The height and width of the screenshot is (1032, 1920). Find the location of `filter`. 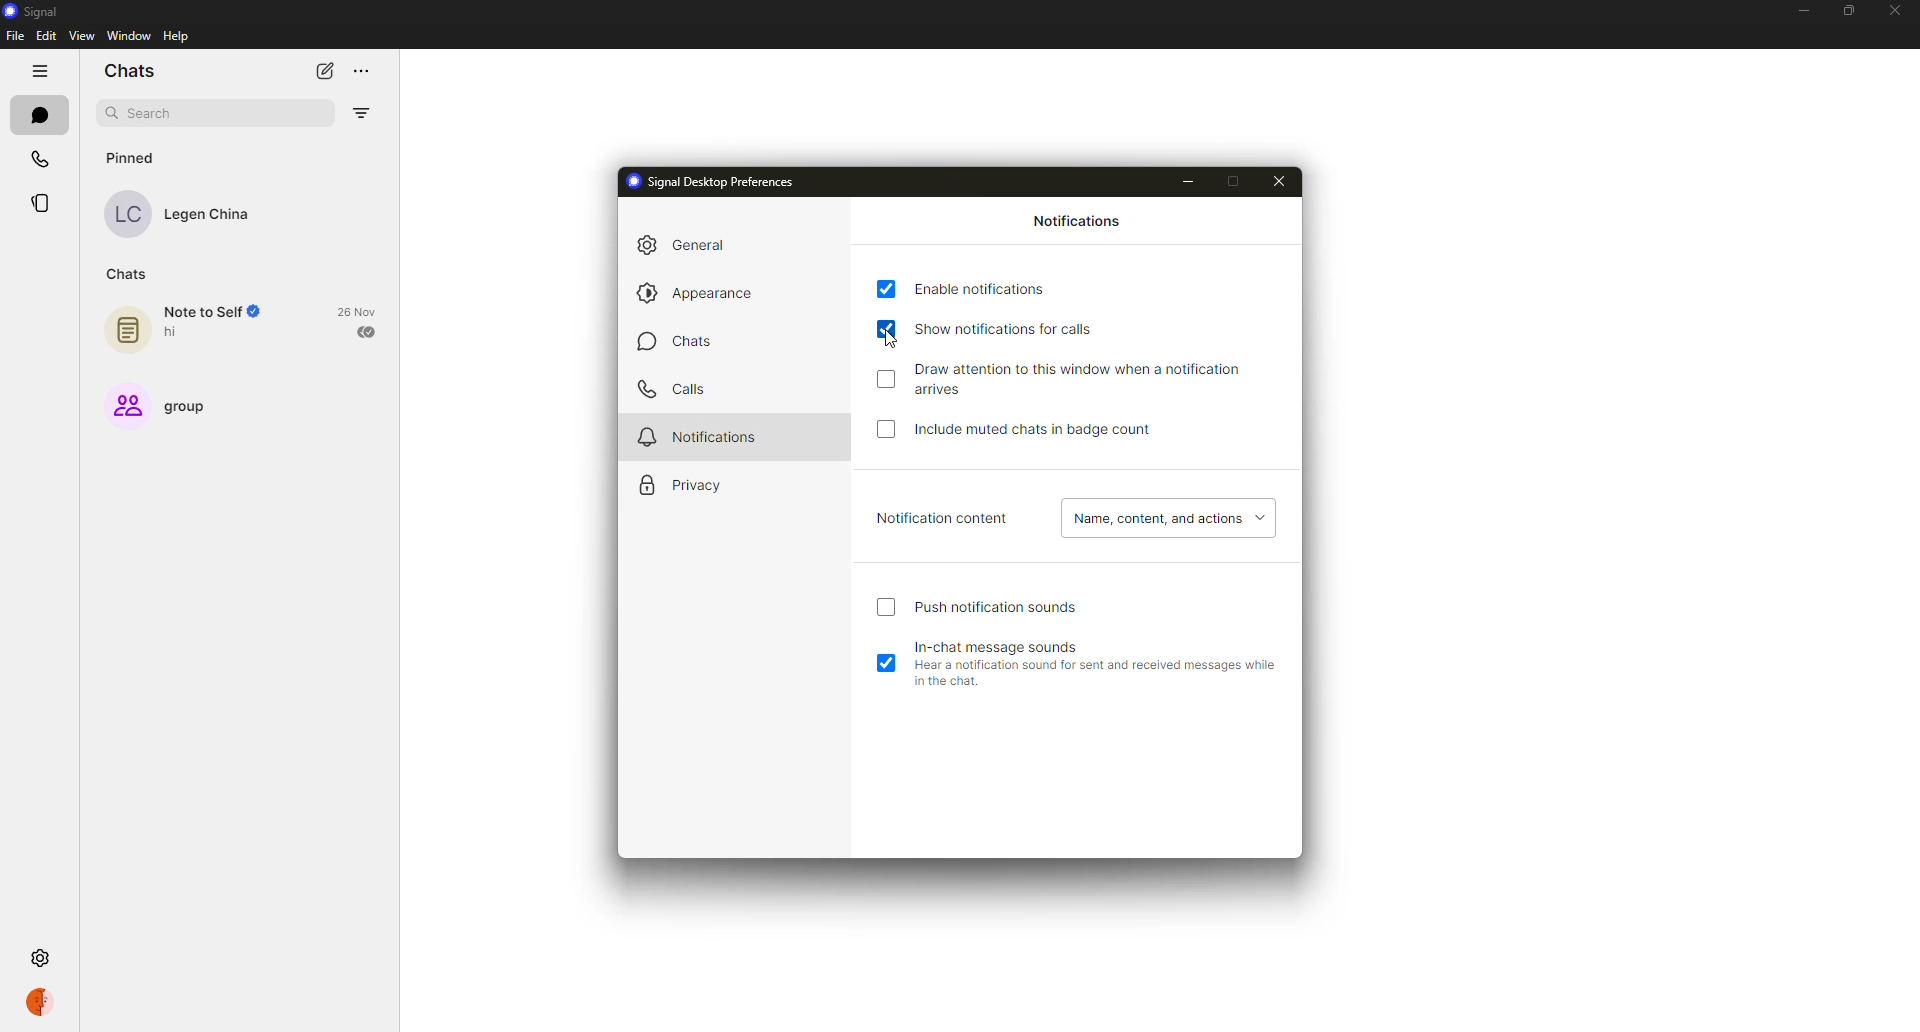

filter is located at coordinates (357, 112).